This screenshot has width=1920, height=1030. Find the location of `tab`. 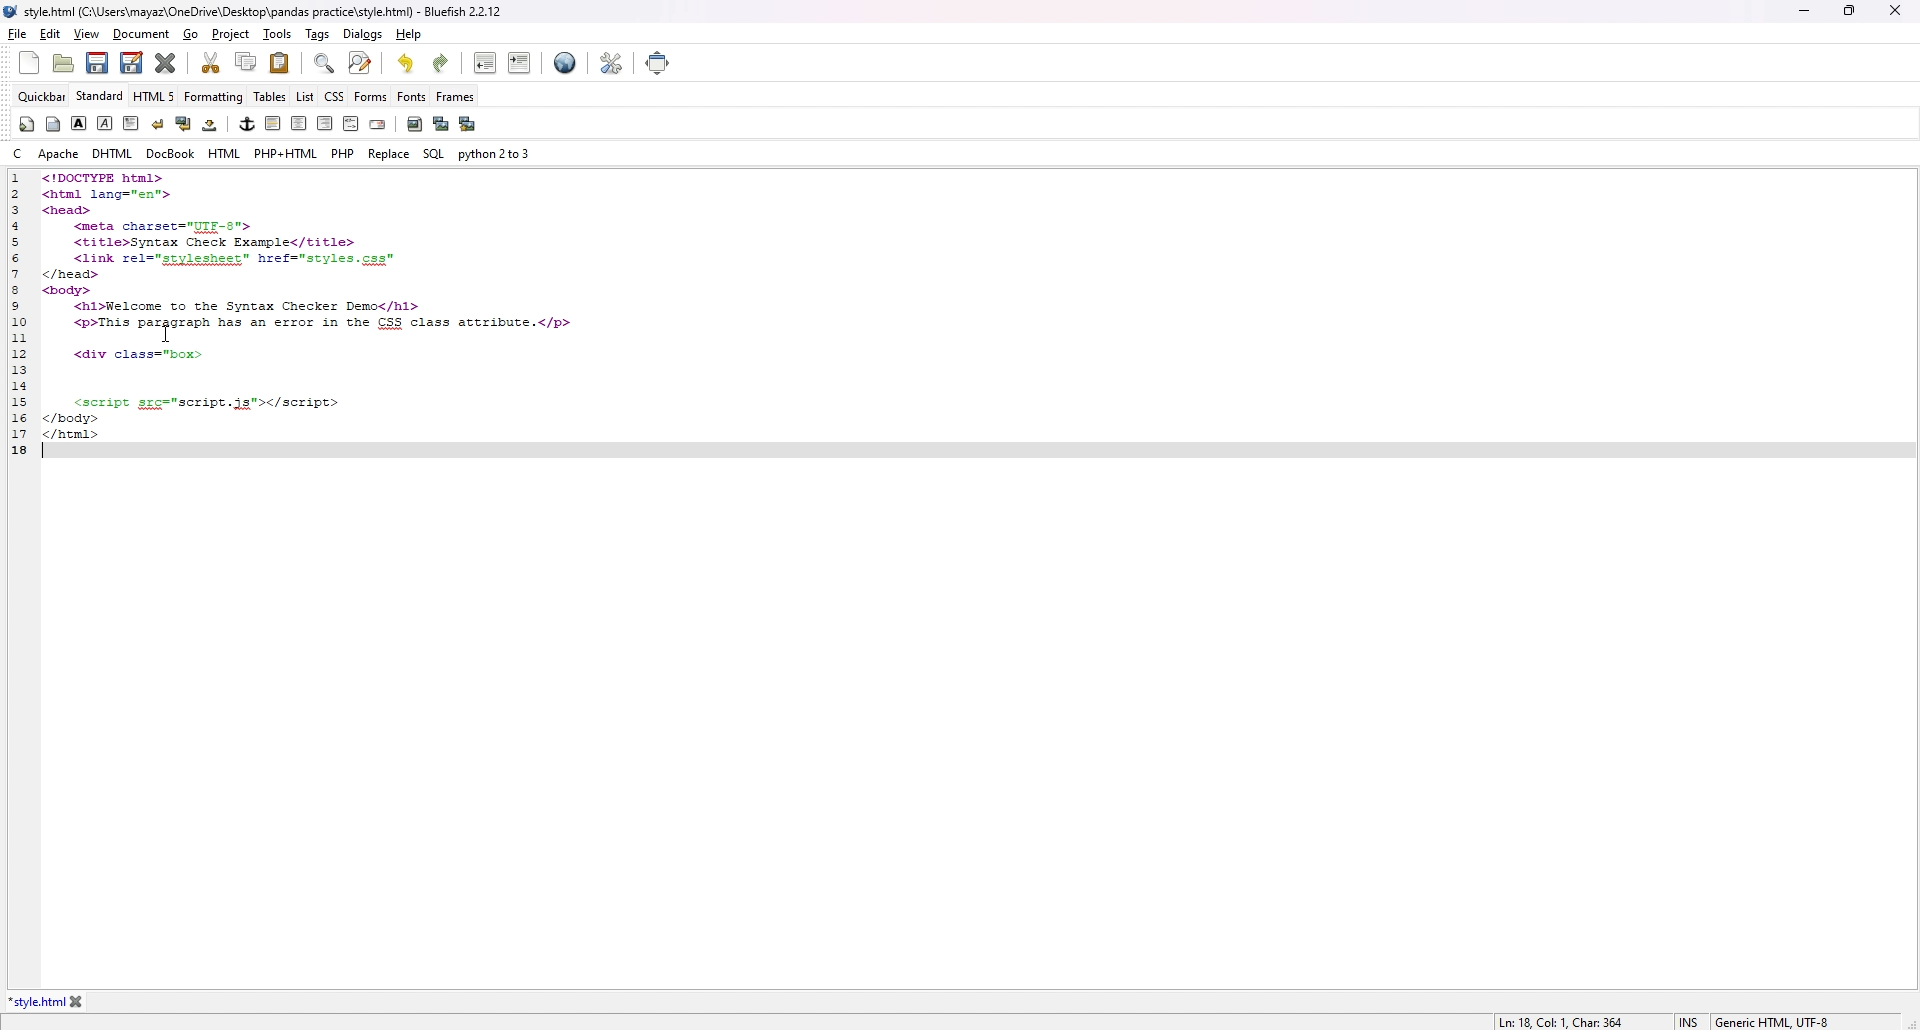

tab is located at coordinates (36, 1001).